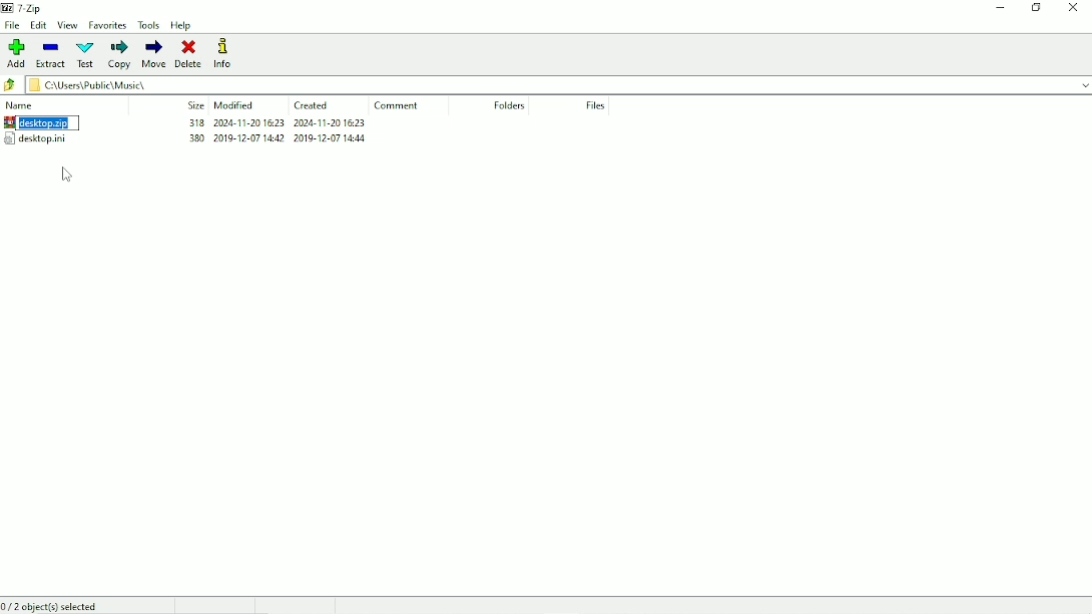 The image size is (1092, 614). I want to click on Edit, so click(40, 26).